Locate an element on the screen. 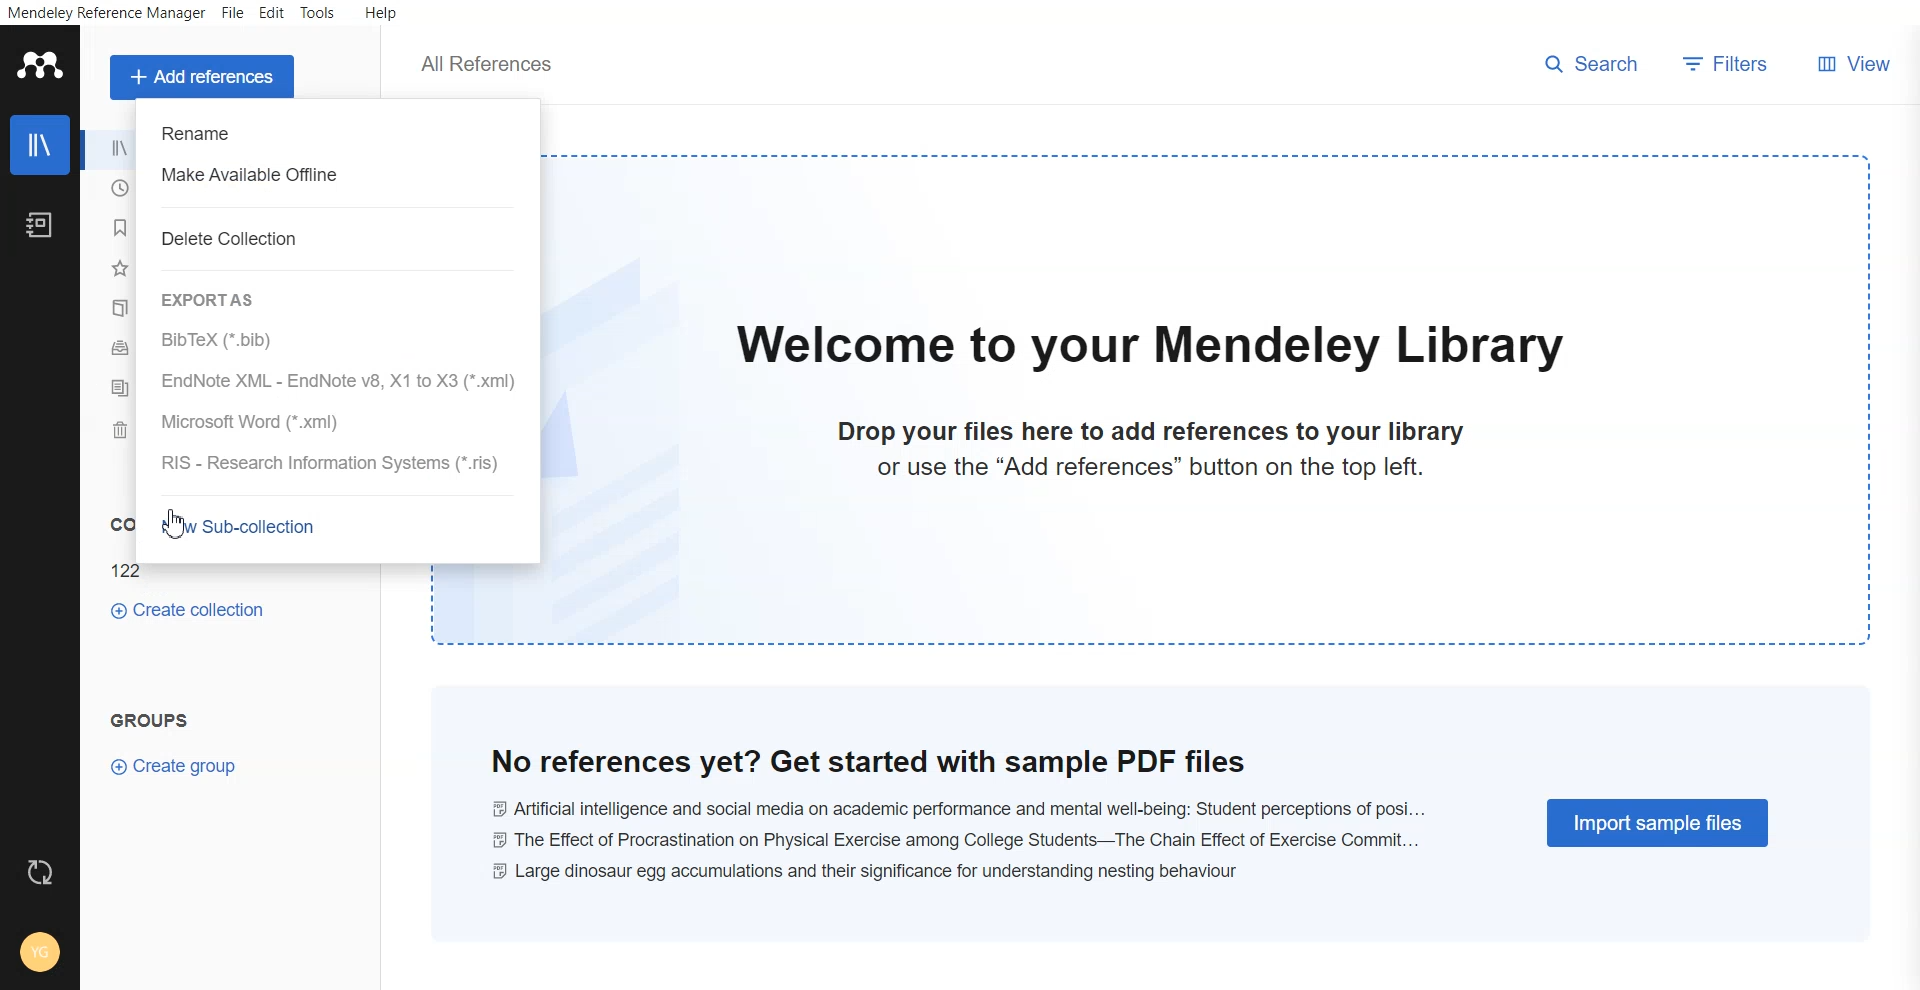  Export As is located at coordinates (321, 300).